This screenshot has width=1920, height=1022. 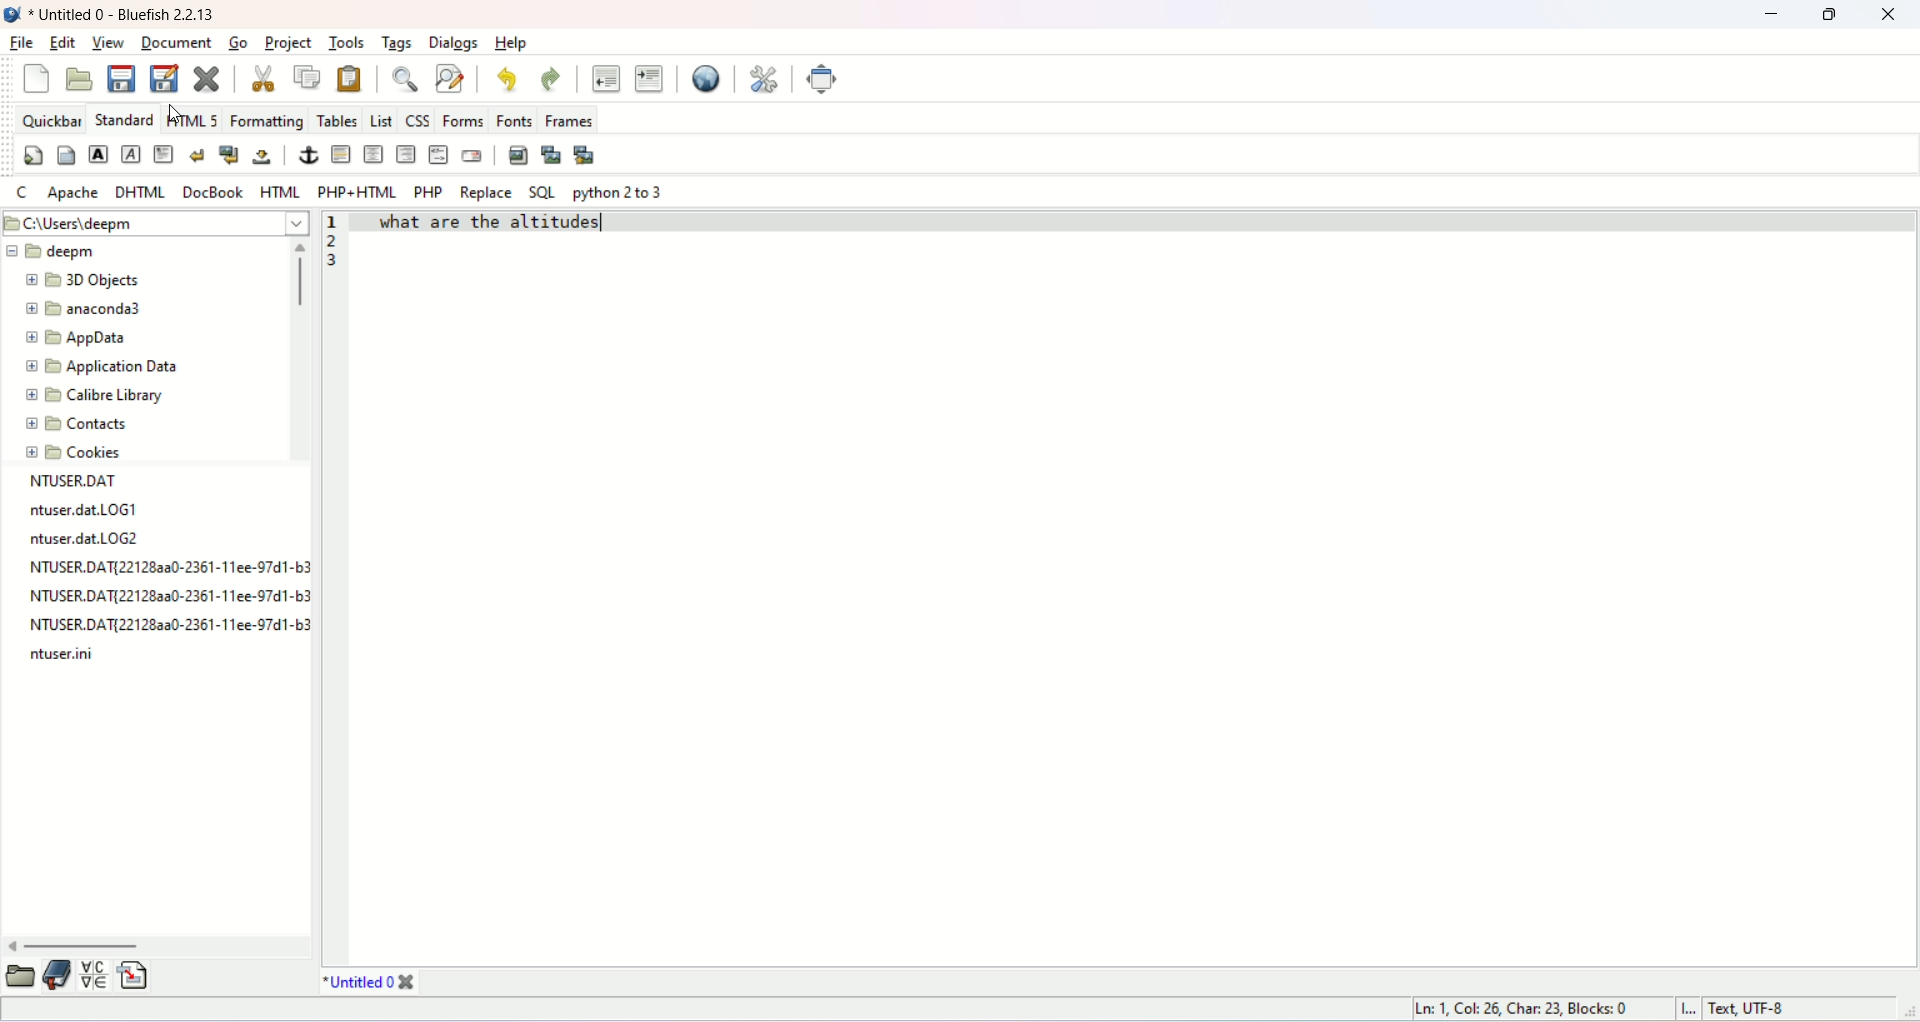 What do you see at coordinates (512, 43) in the screenshot?
I see `help` at bounding box center [512, 43].